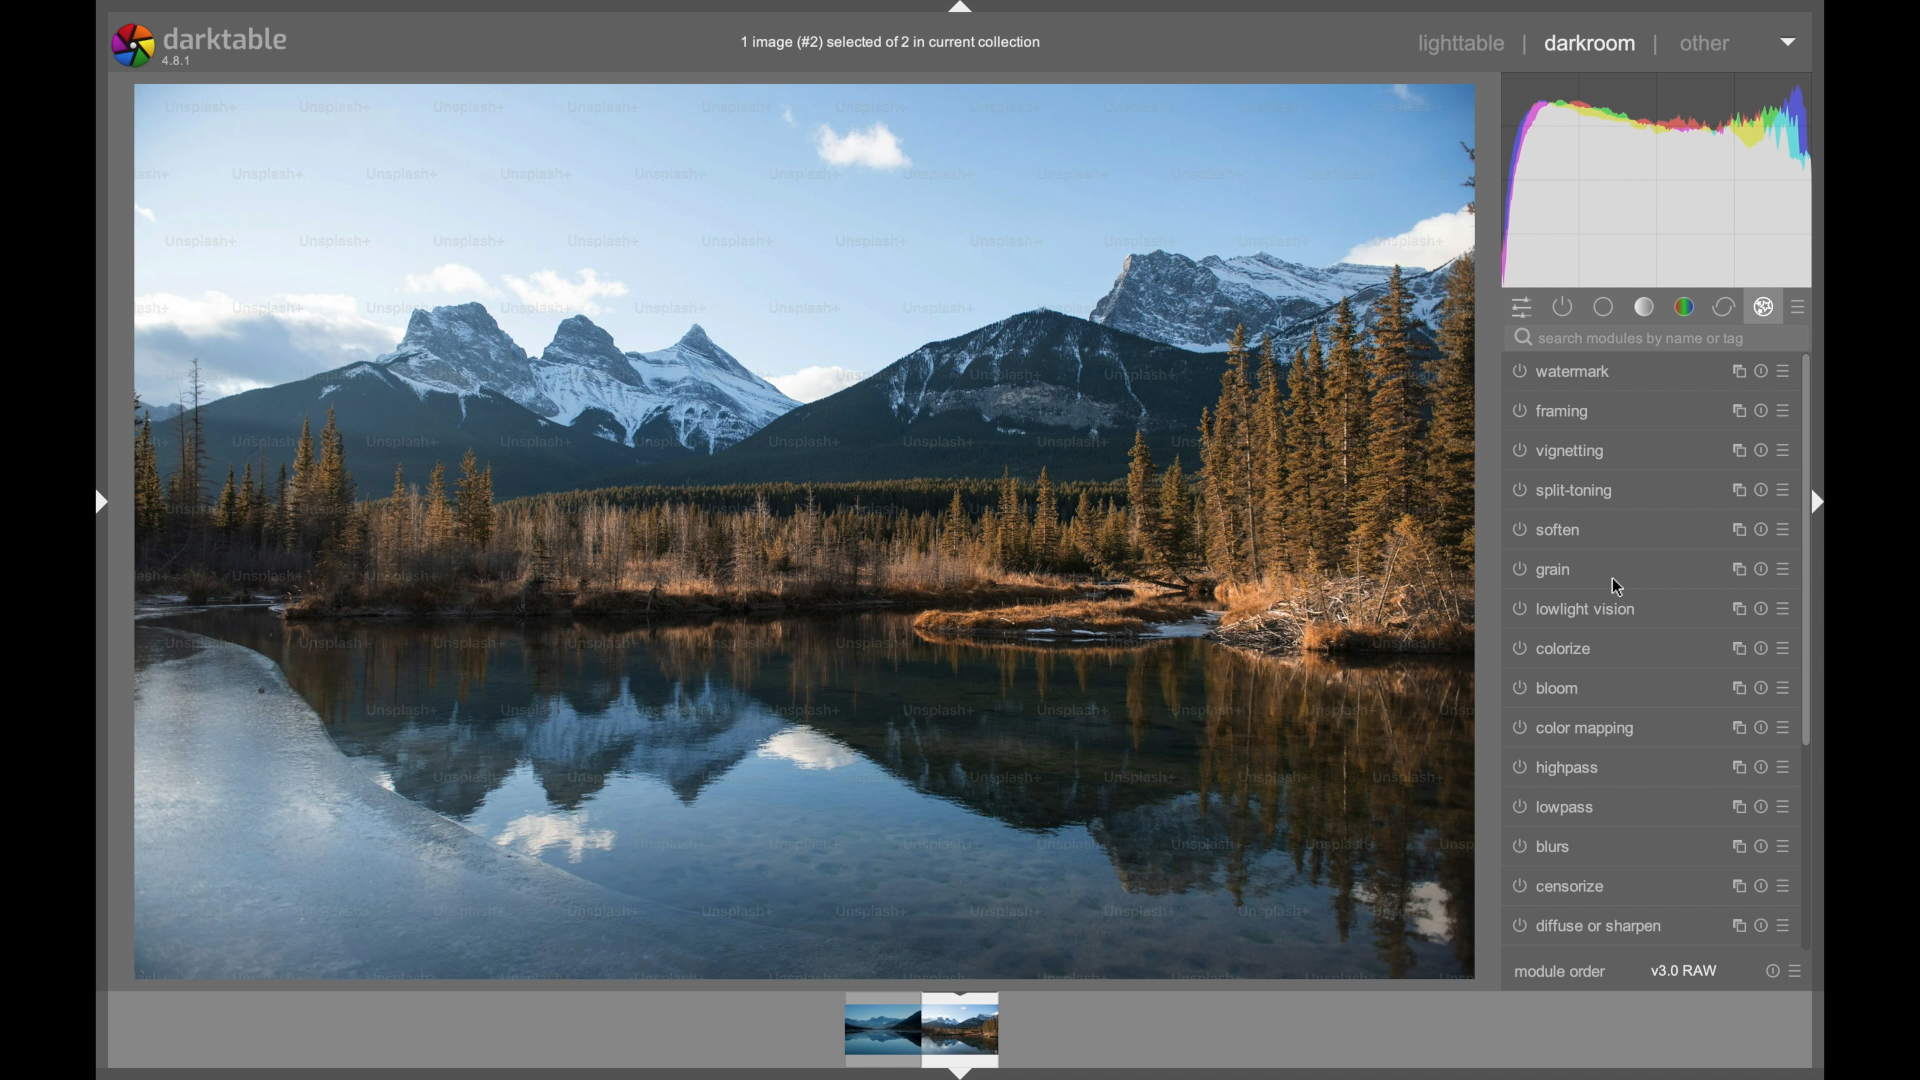 This screenshot has height=1080, width=1920. What do you see at coordinates (1782, 727) in the screenshot?
I see `presets` at bounding box center [1782, 727].